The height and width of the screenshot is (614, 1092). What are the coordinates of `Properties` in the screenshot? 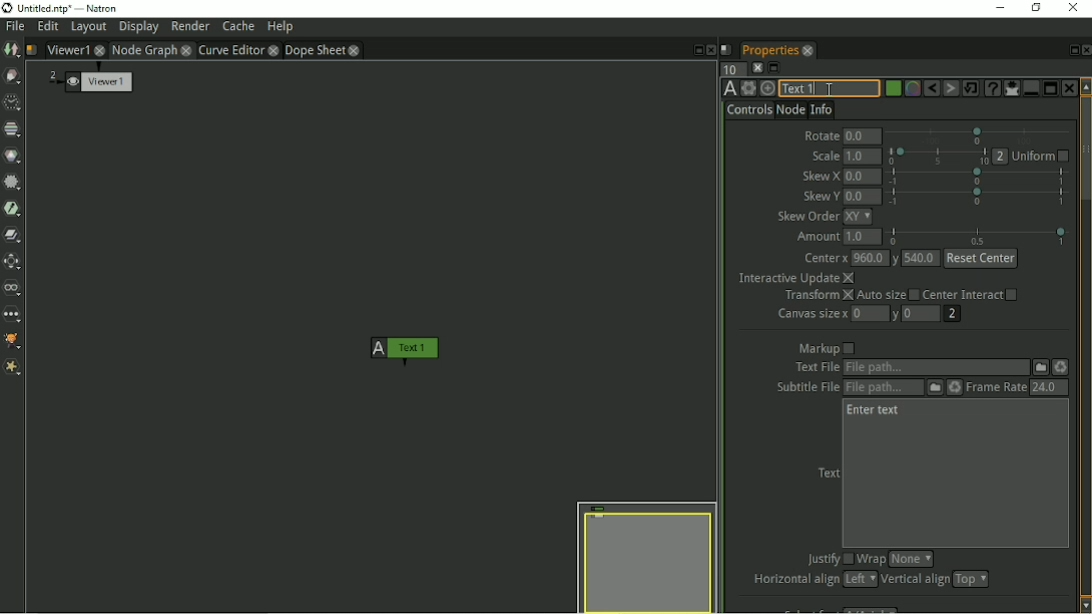 It's located at (769, 50).